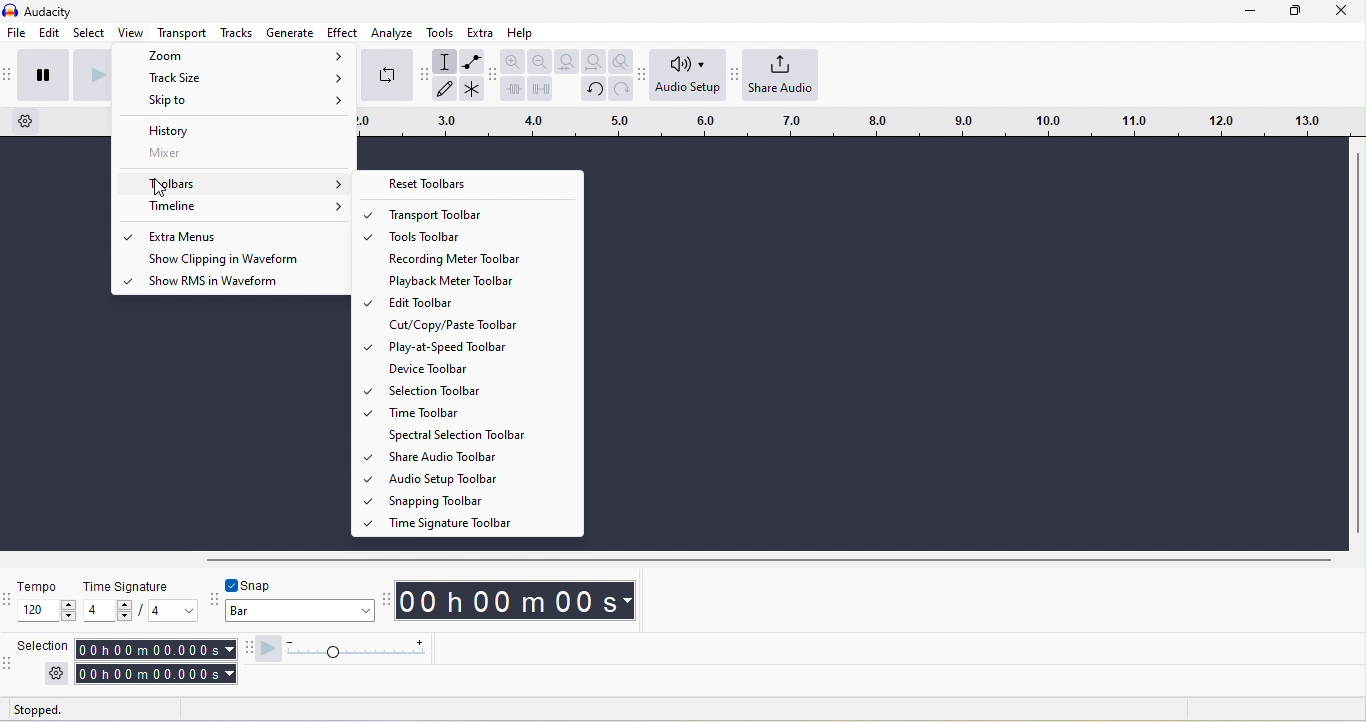 The height and width of the screenshot is (722, 1366). I want to click on tickmark represents corresponding options are enabled, so click(367, 369).